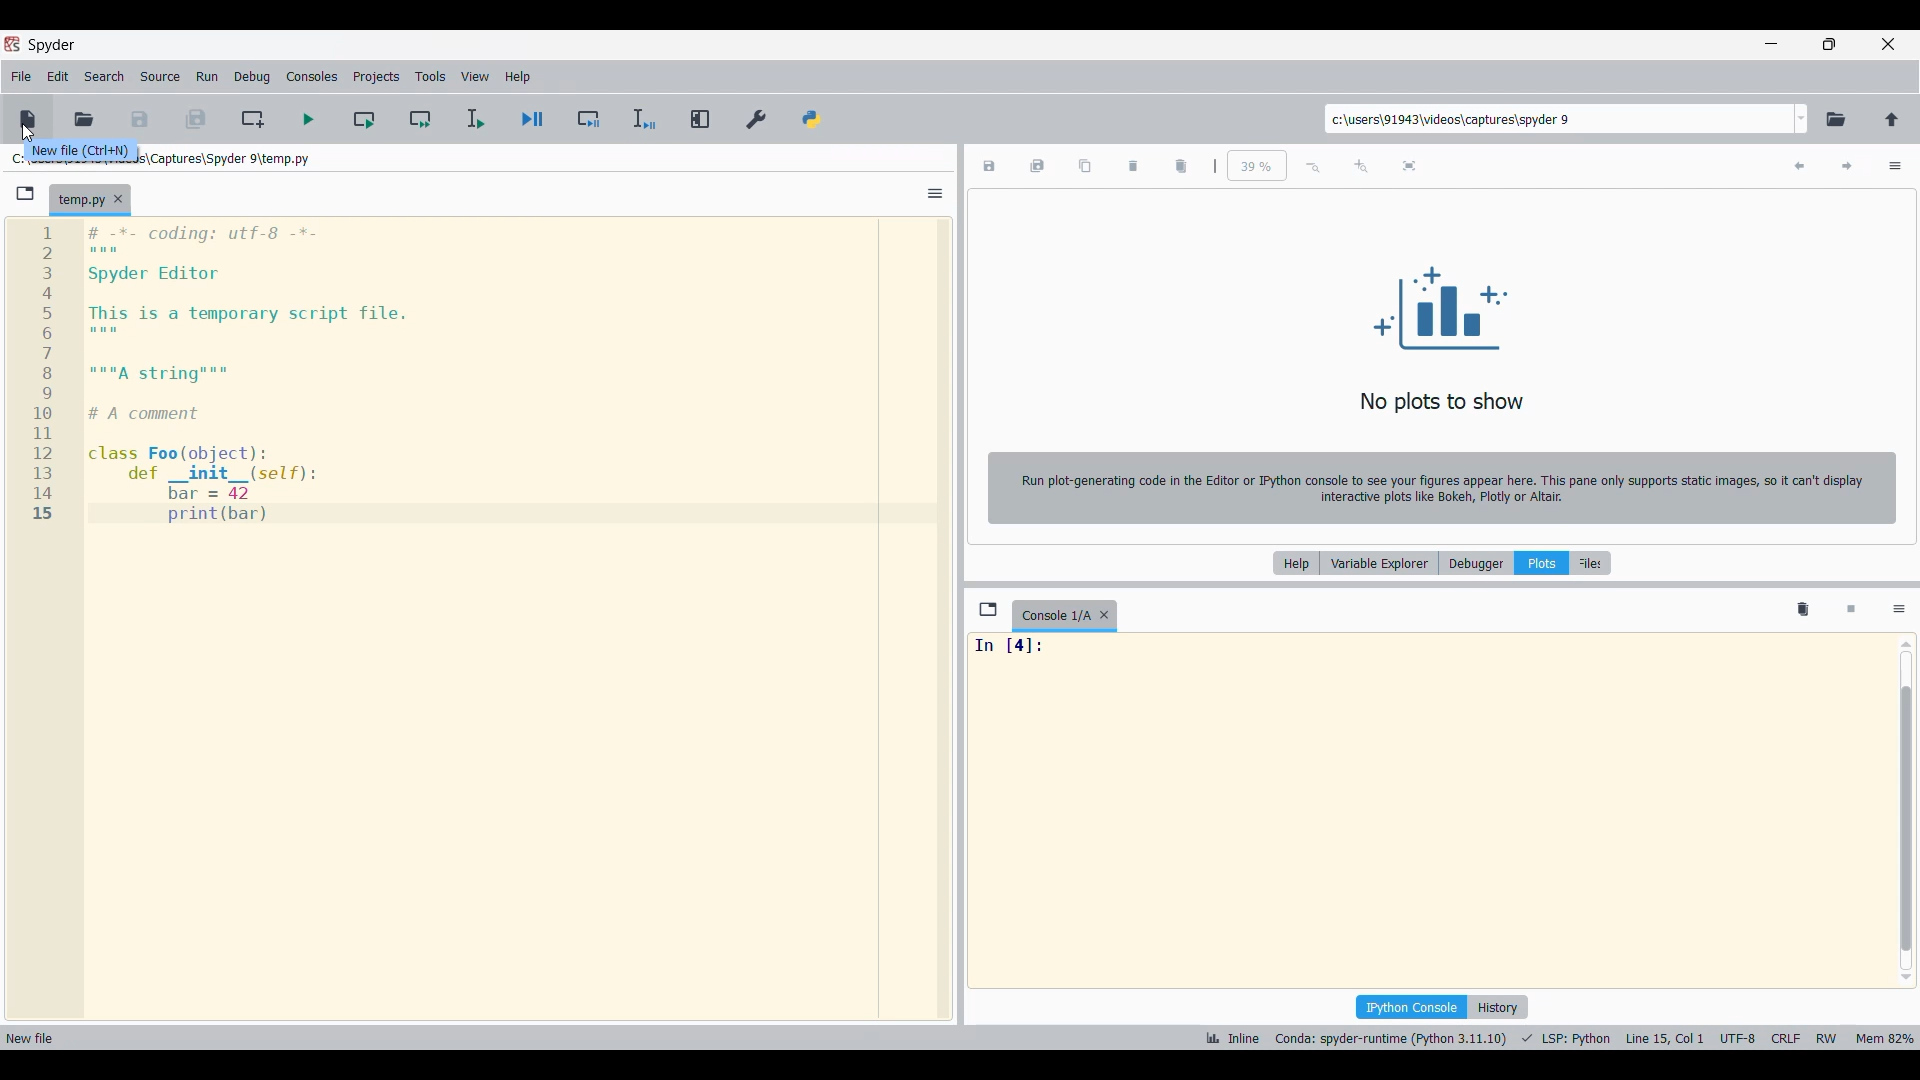 Image resolution: width=1920 pixels, height=1080 pixels. Describe the element at coordinates (1906, 810) in the screenshot. I see `Vertical slide bar` at that location.